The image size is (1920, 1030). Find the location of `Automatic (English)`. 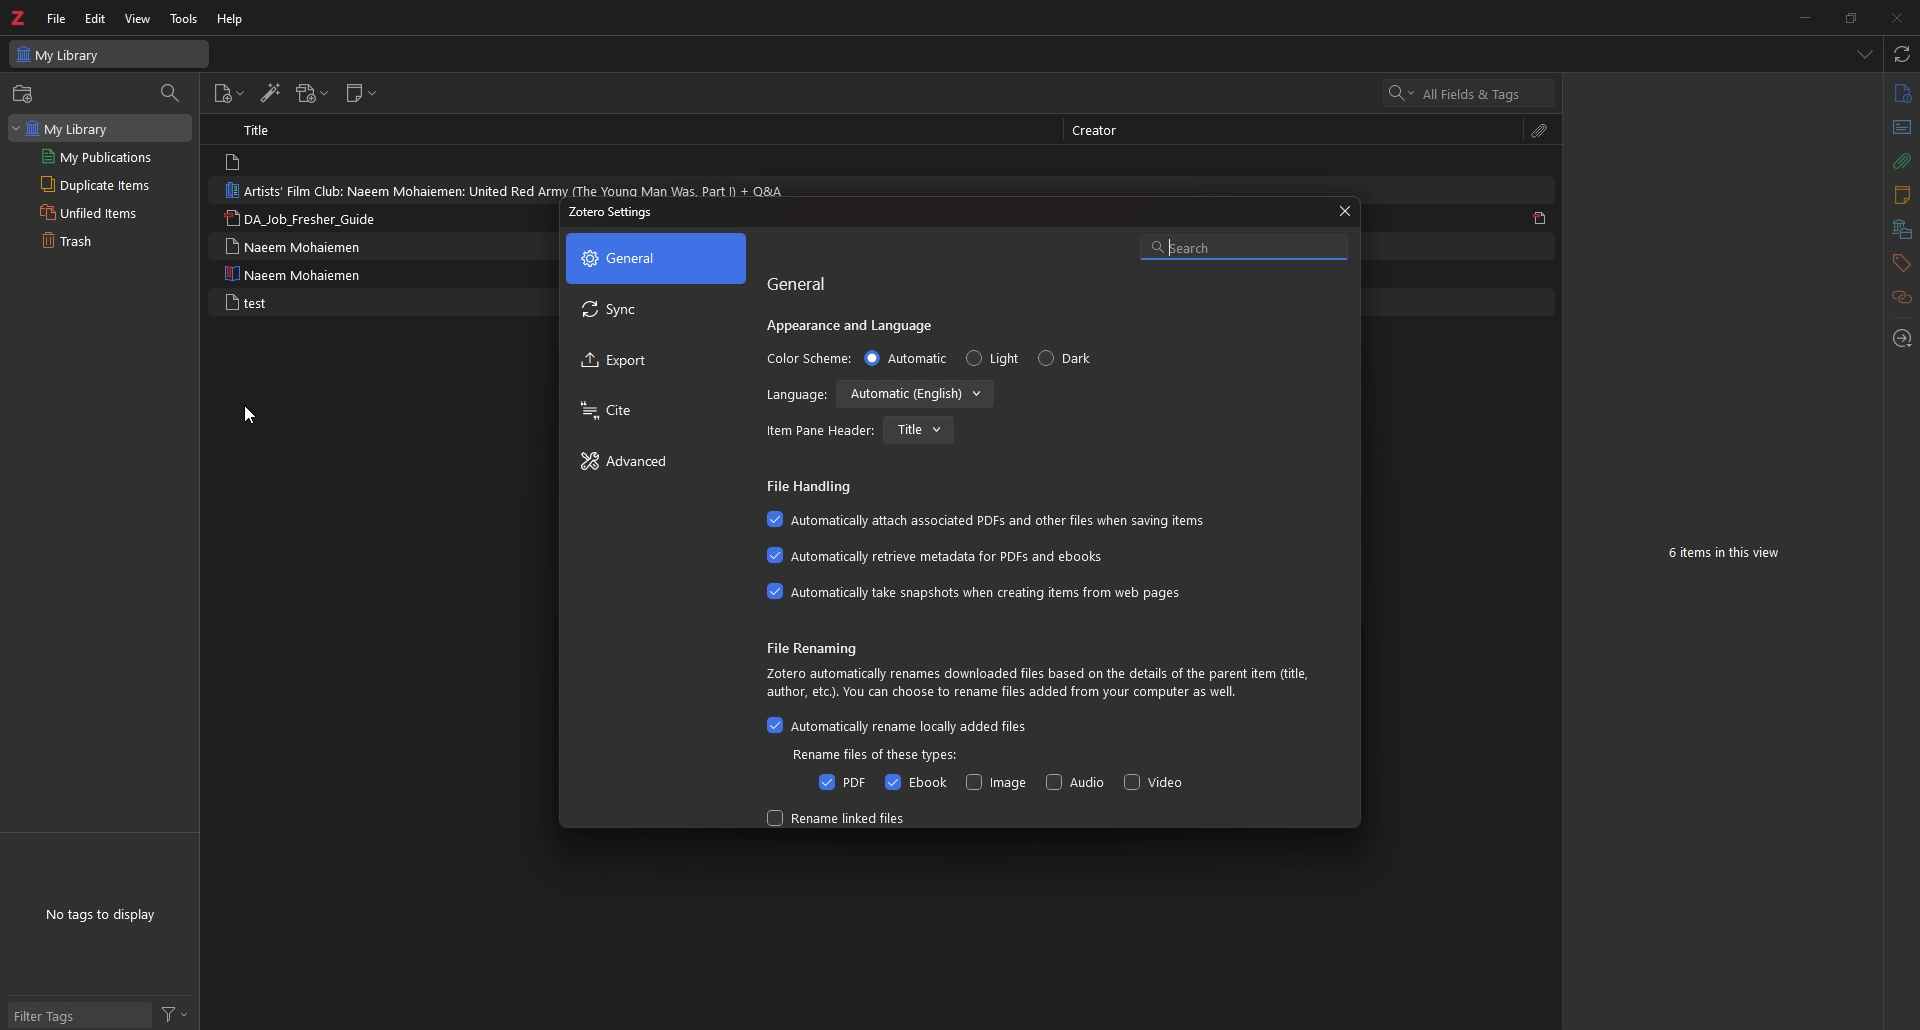

Automatic (English) is located at coordinates (919, 395).